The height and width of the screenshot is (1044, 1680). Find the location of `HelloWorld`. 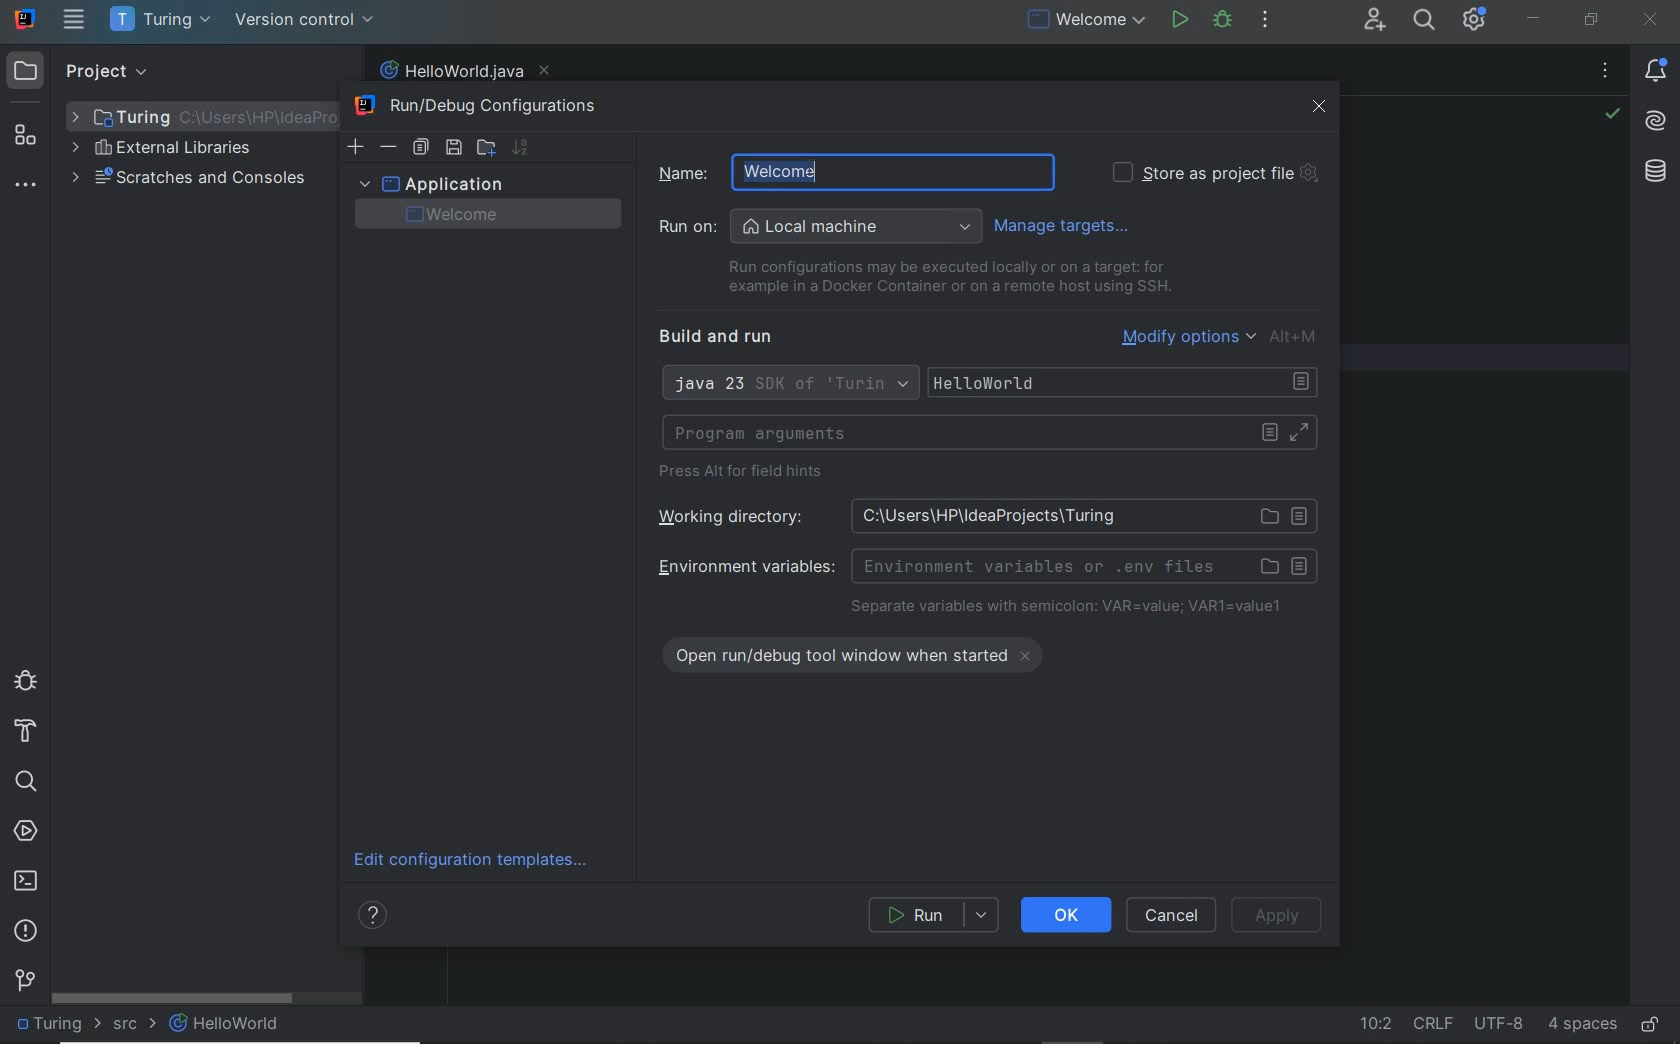

HelloWorld is located at coordinates (1127, 383).